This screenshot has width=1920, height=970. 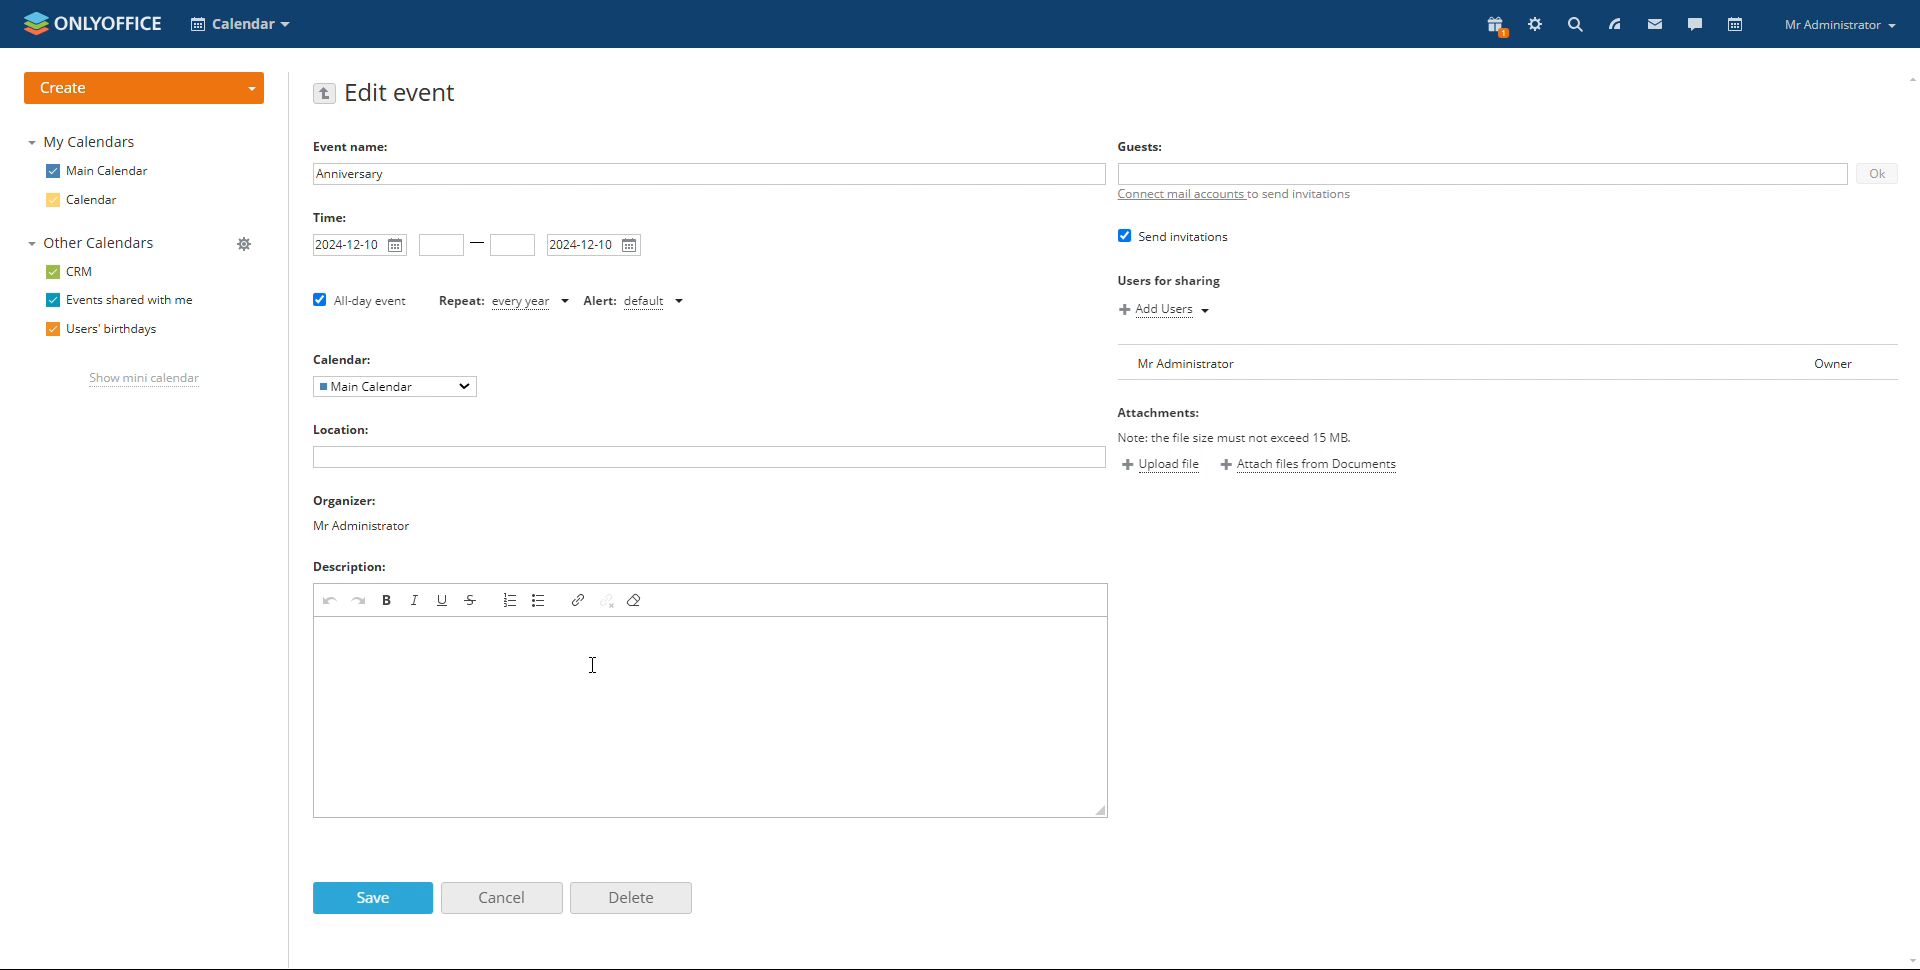 What do you see at coordinates (144, 89) in the screenshot?
I see `create` at bounding box center [144, 89].